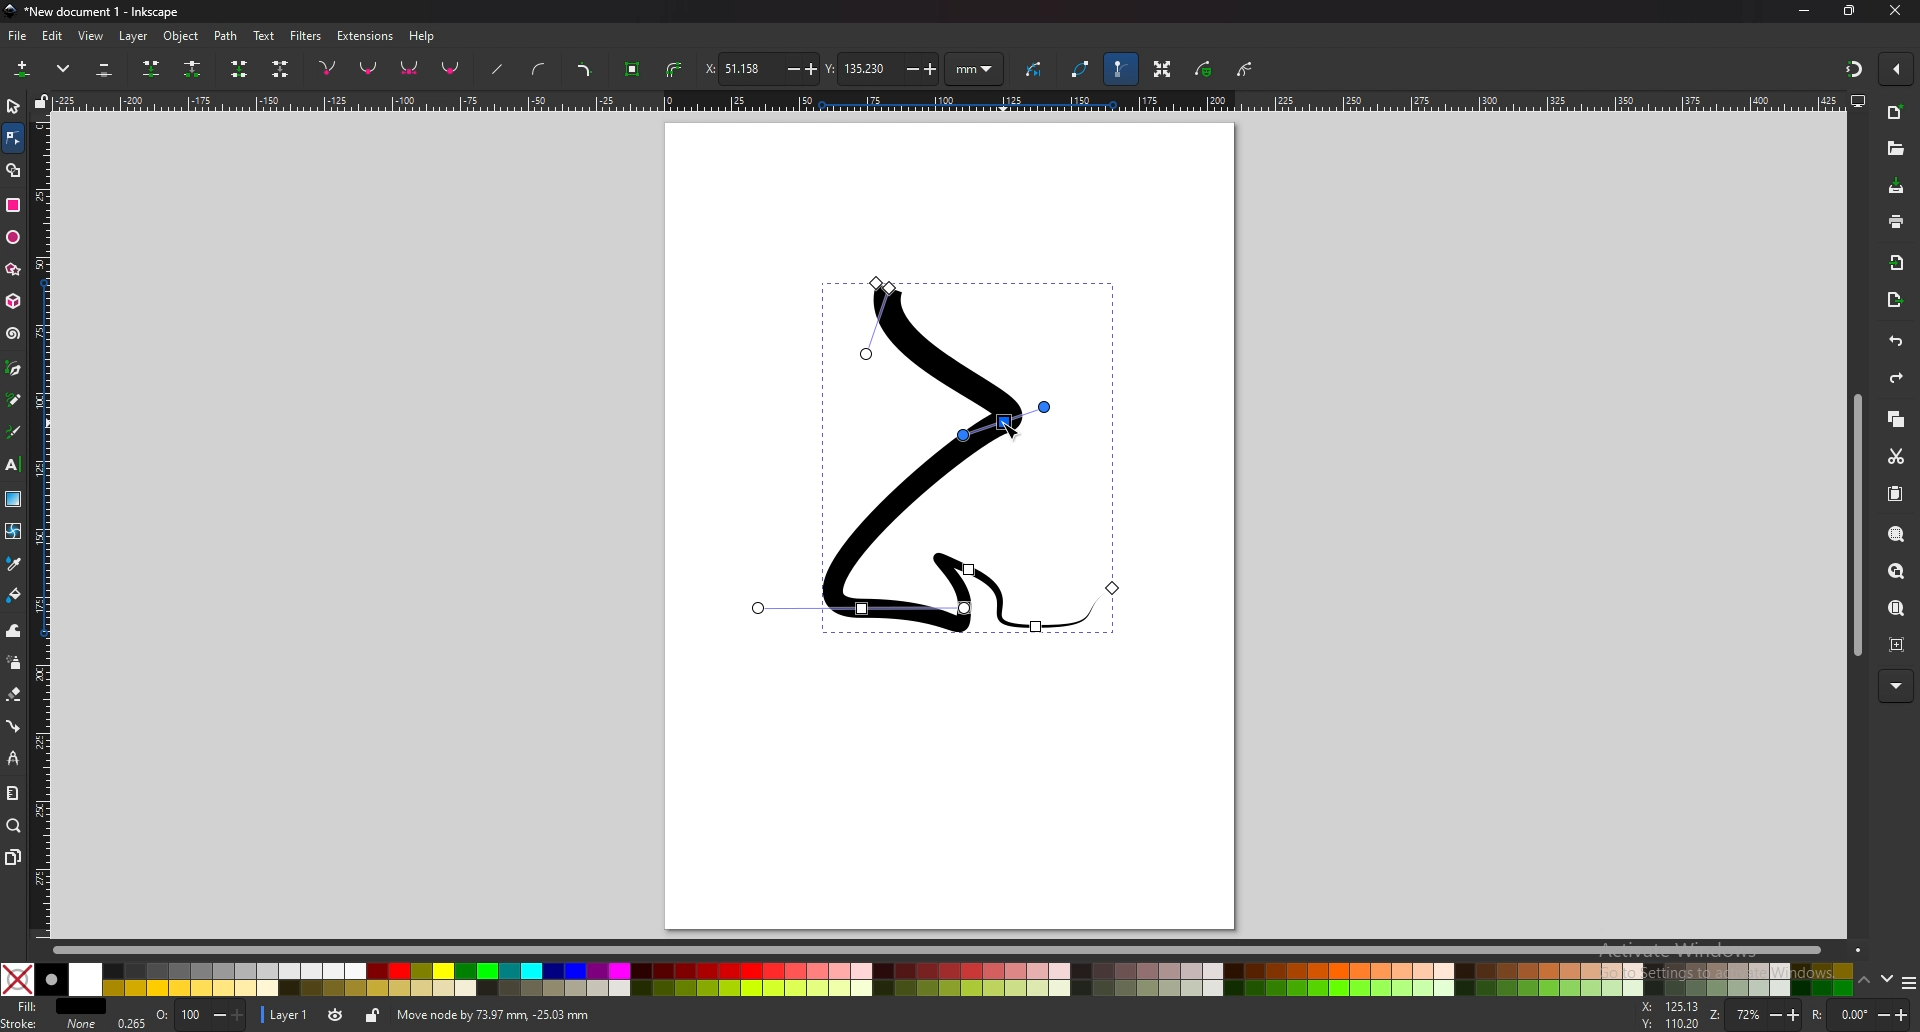 The image size is (1920, 1032). What do you see at coordinates (184, 36) in the screenshot?
I see `object` at bounding box center [184, 36].